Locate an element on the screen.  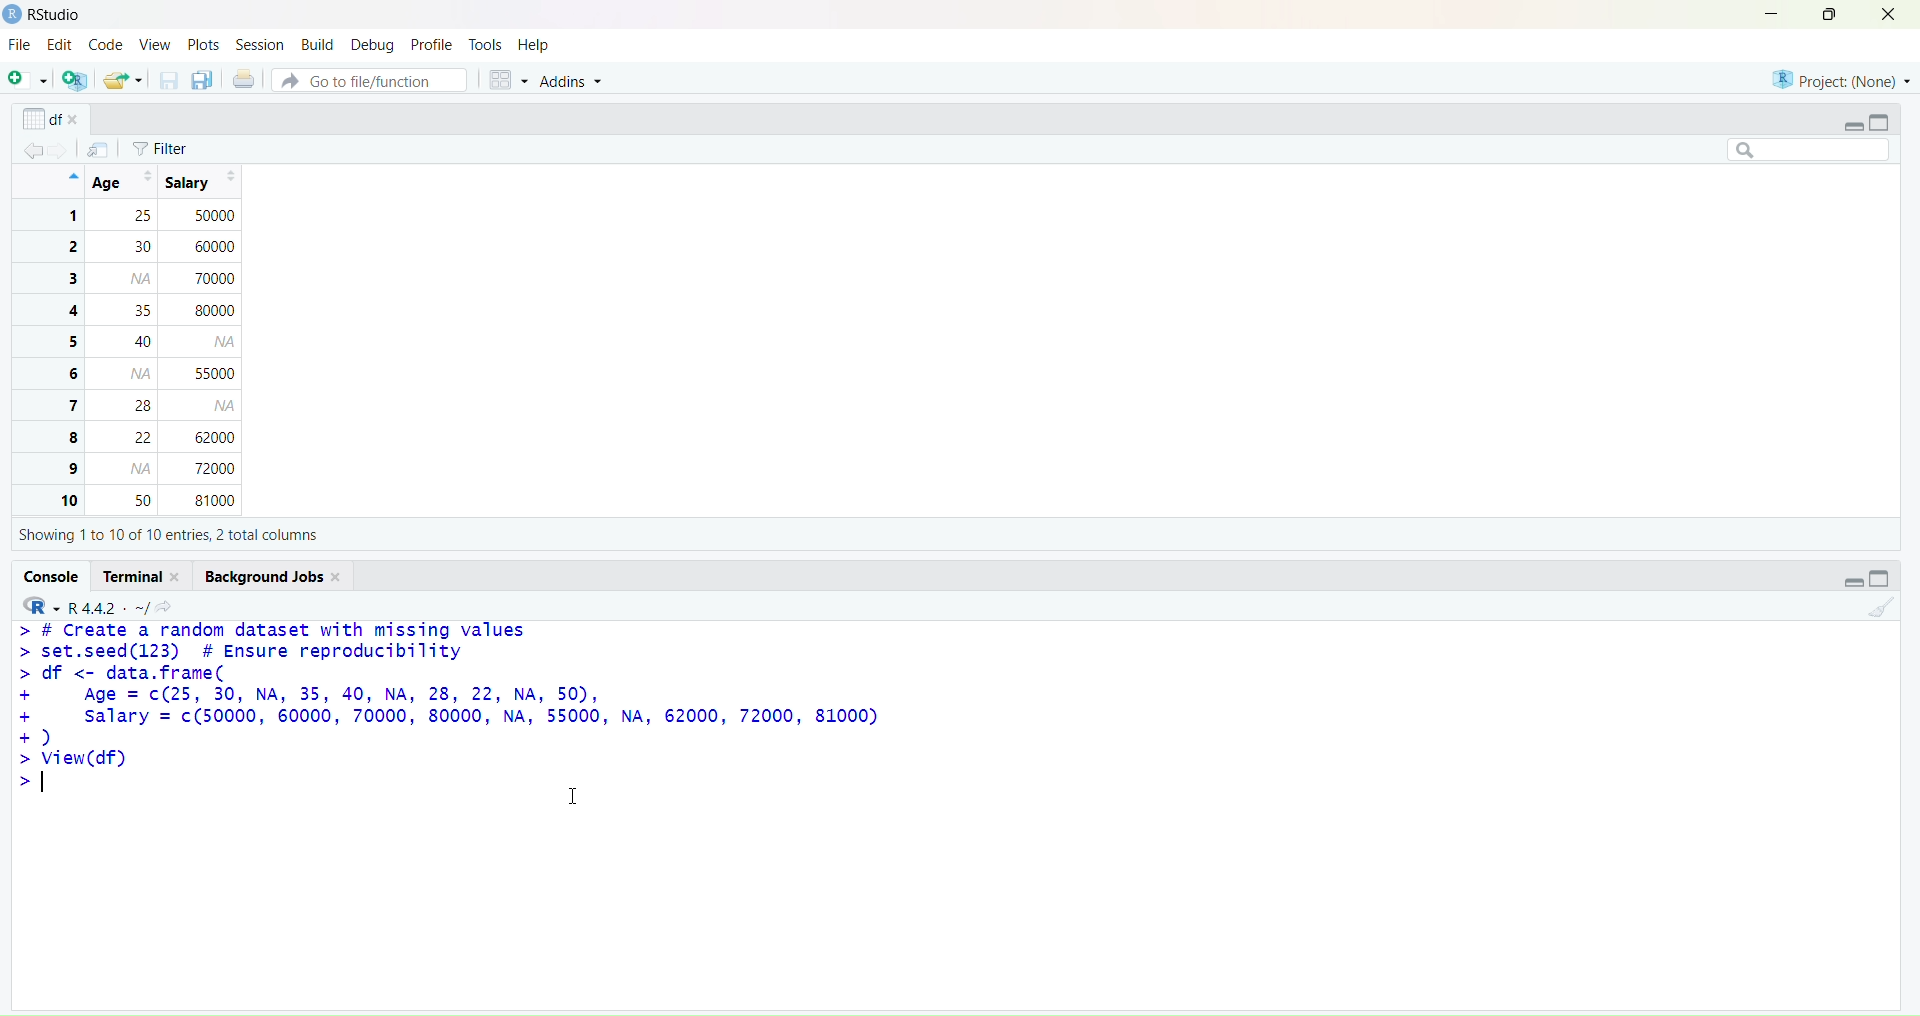
new script is located at coordinates (25, 83).